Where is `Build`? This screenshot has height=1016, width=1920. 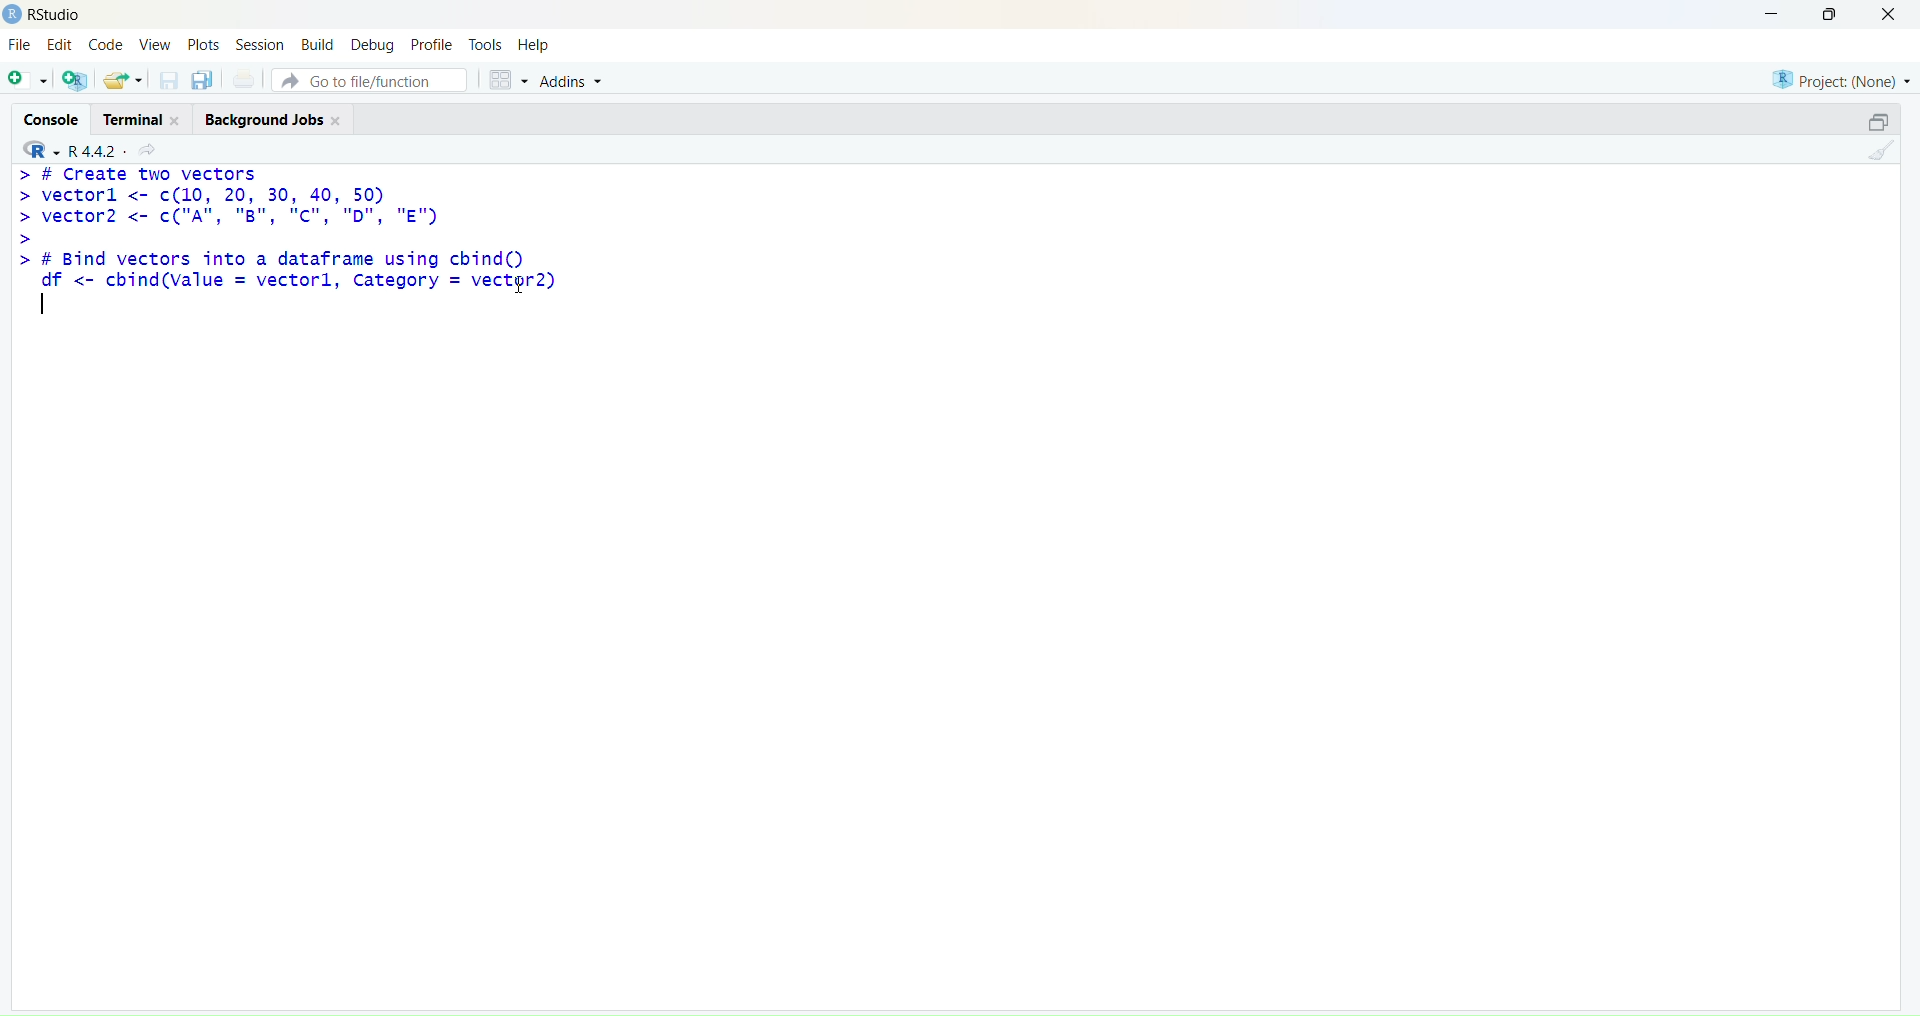
Build is located at coordinates (318, 43).